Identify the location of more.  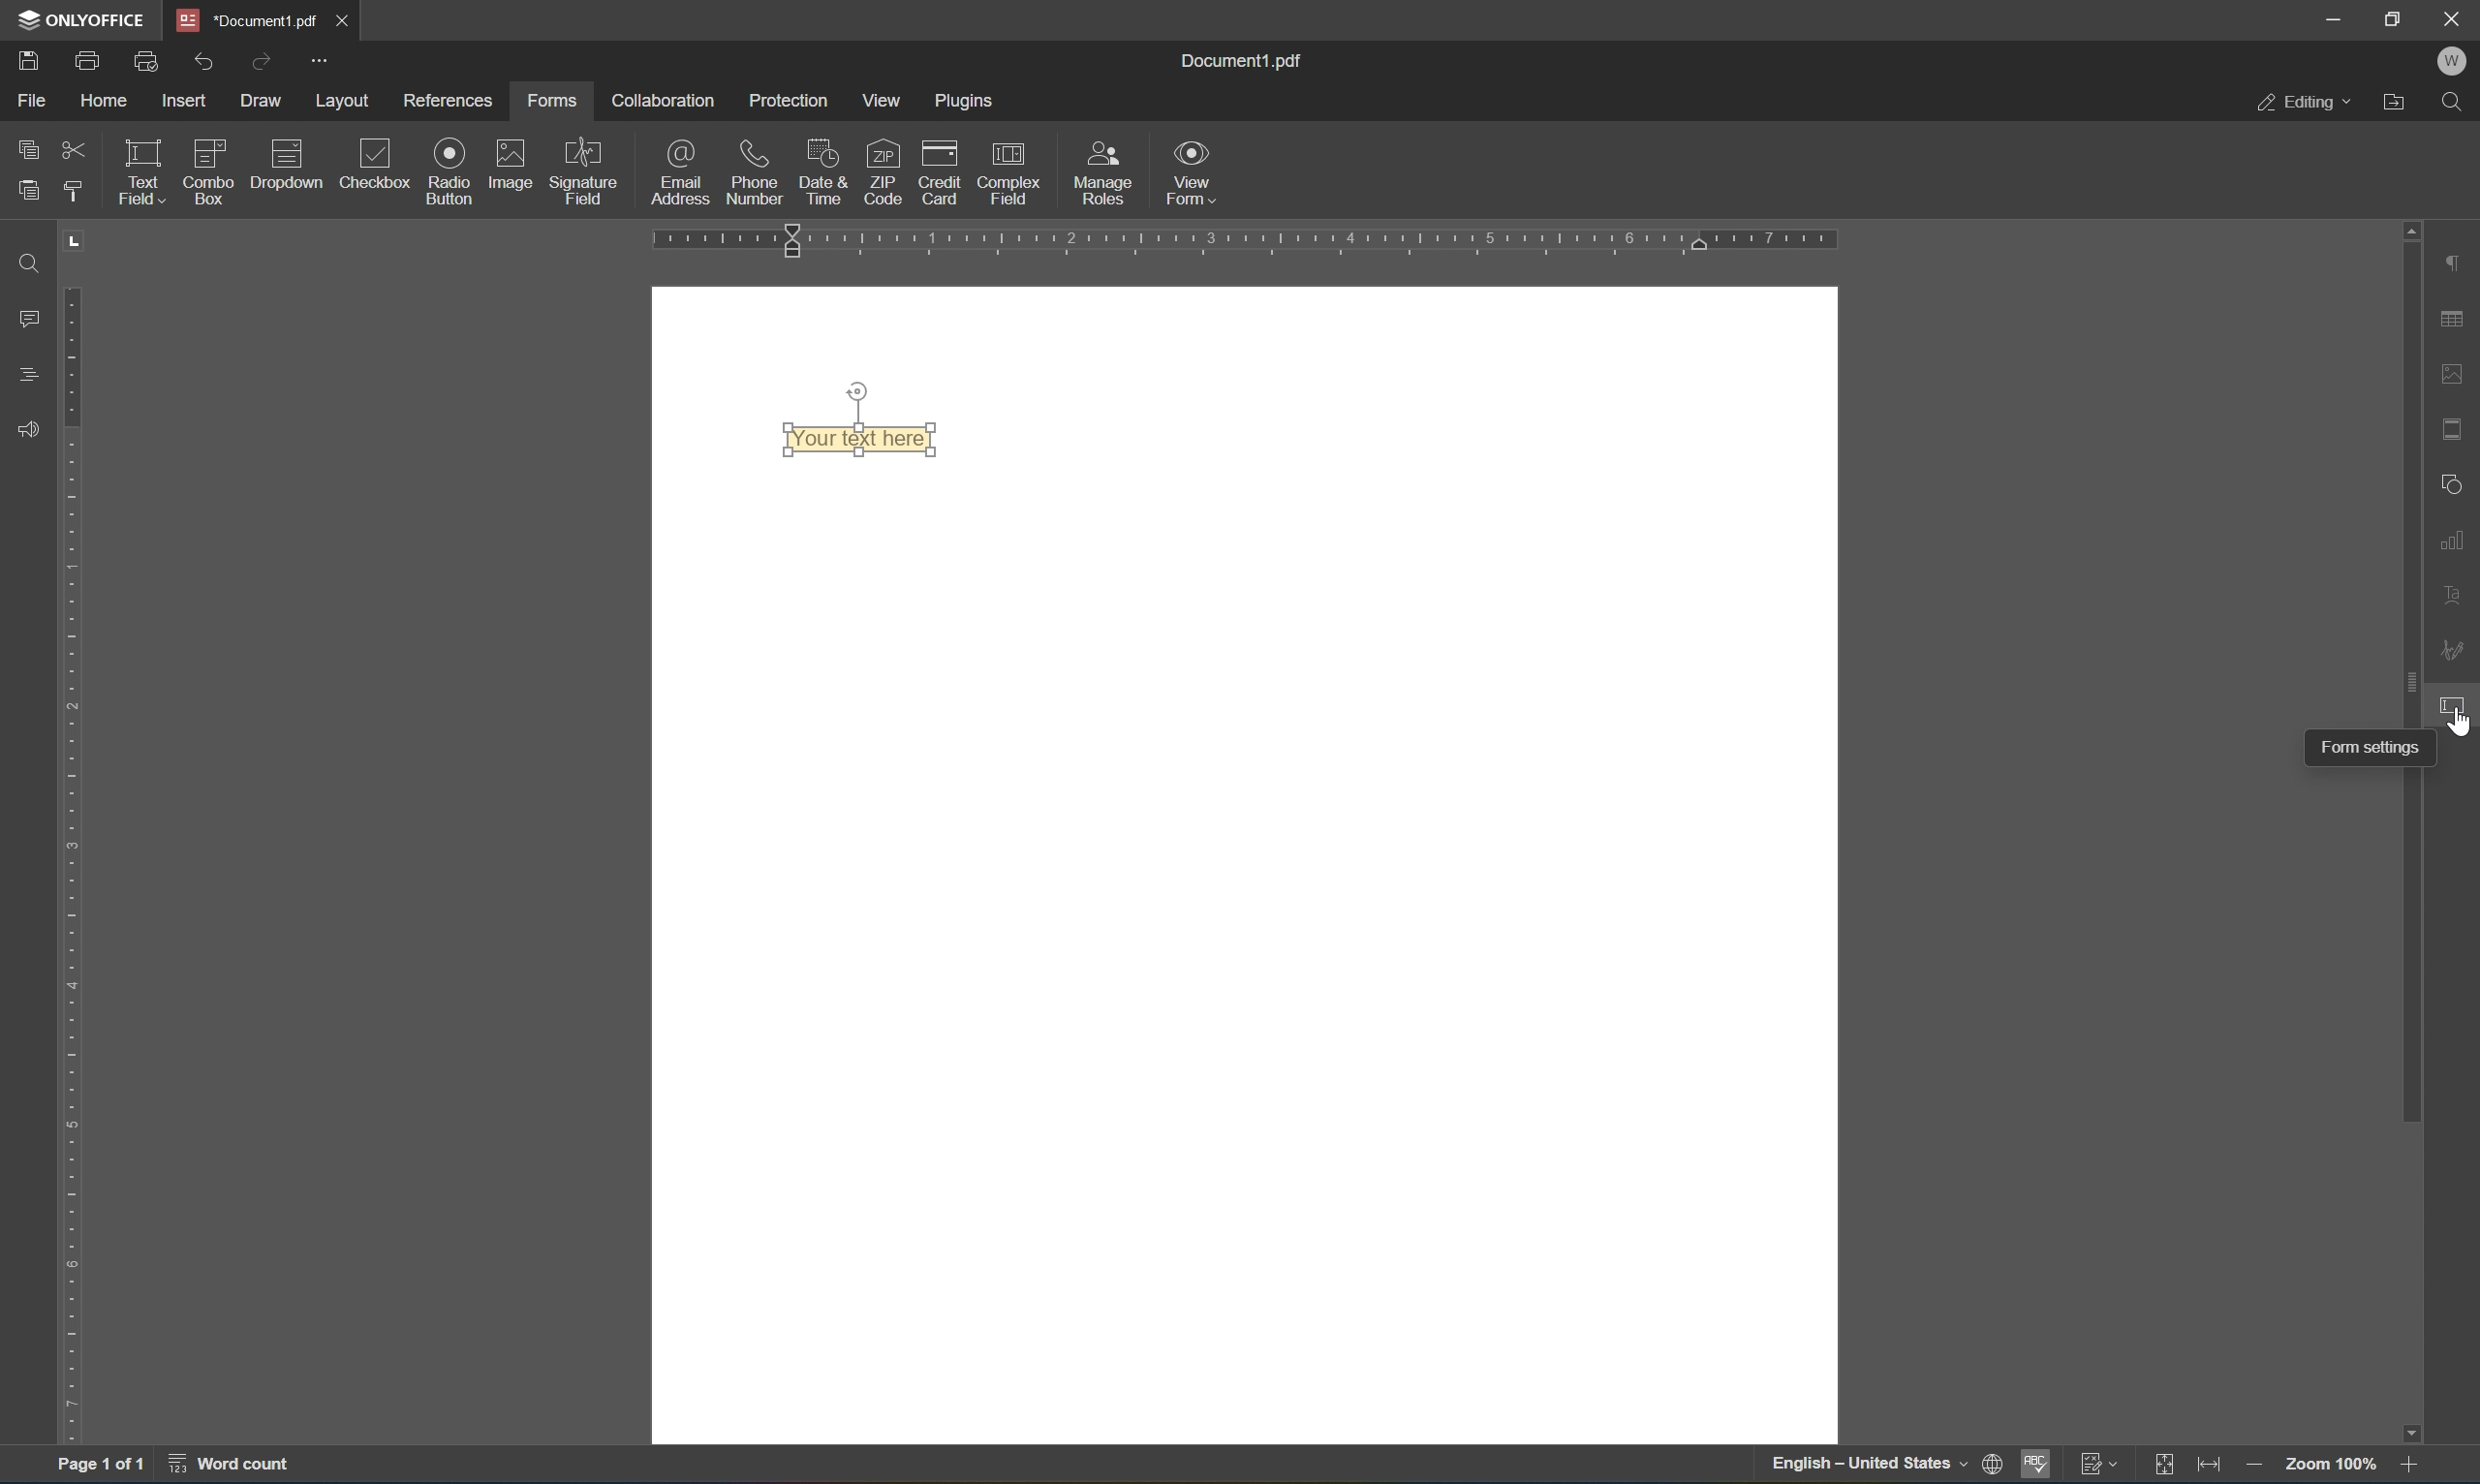
(322, 59).